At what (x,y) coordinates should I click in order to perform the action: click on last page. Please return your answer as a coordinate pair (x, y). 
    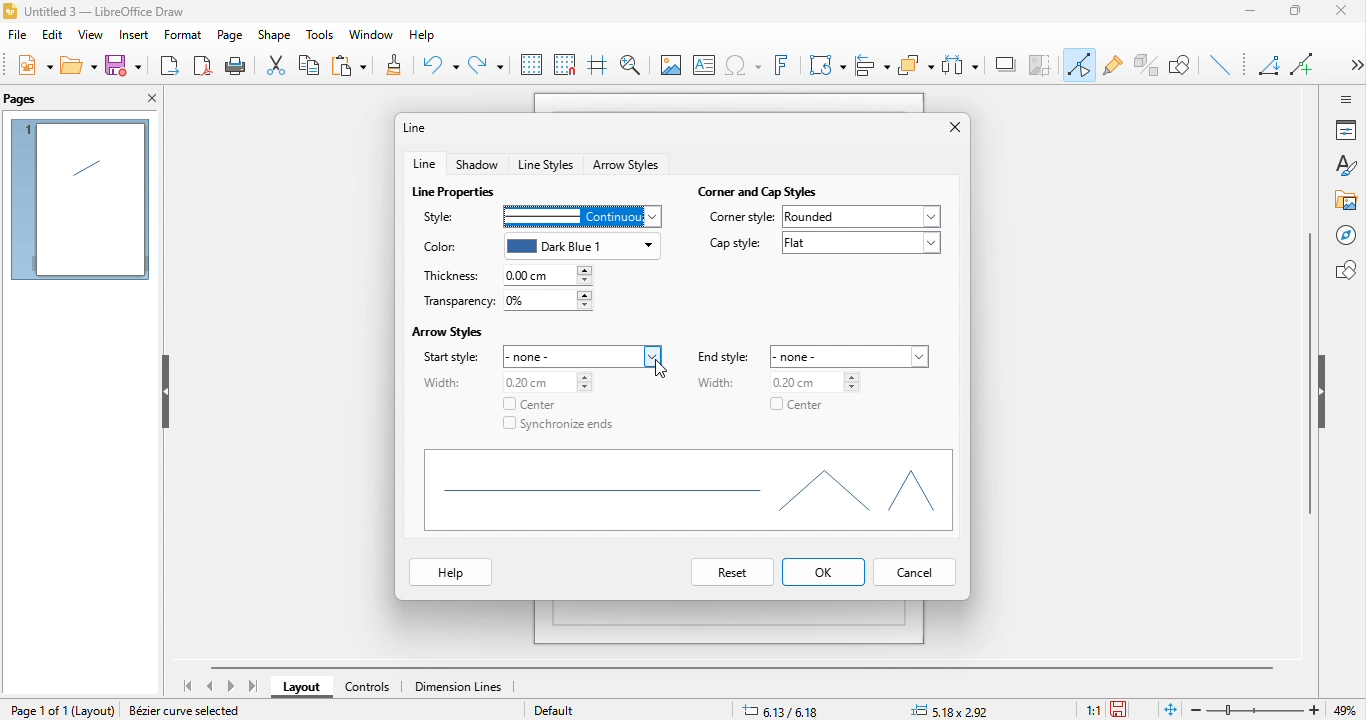
    Looking at the image, I should click on (252, 686).